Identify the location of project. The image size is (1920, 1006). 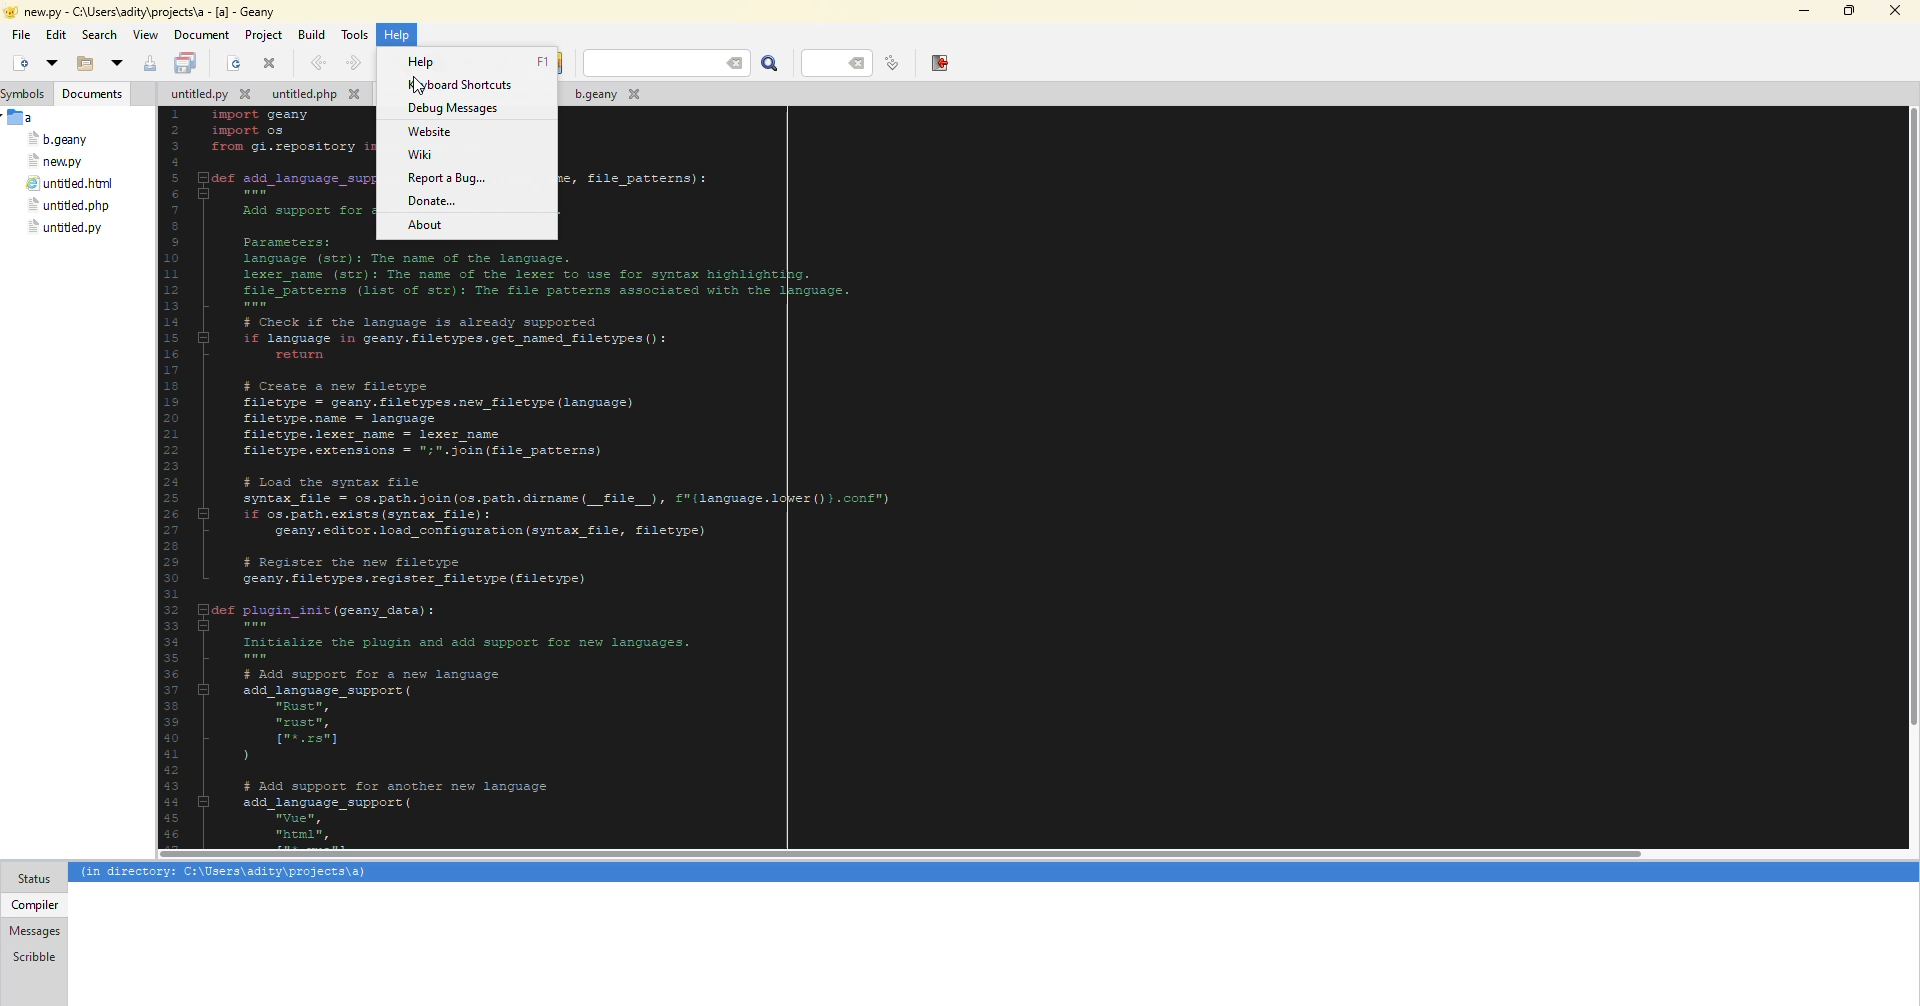
(263, 35).